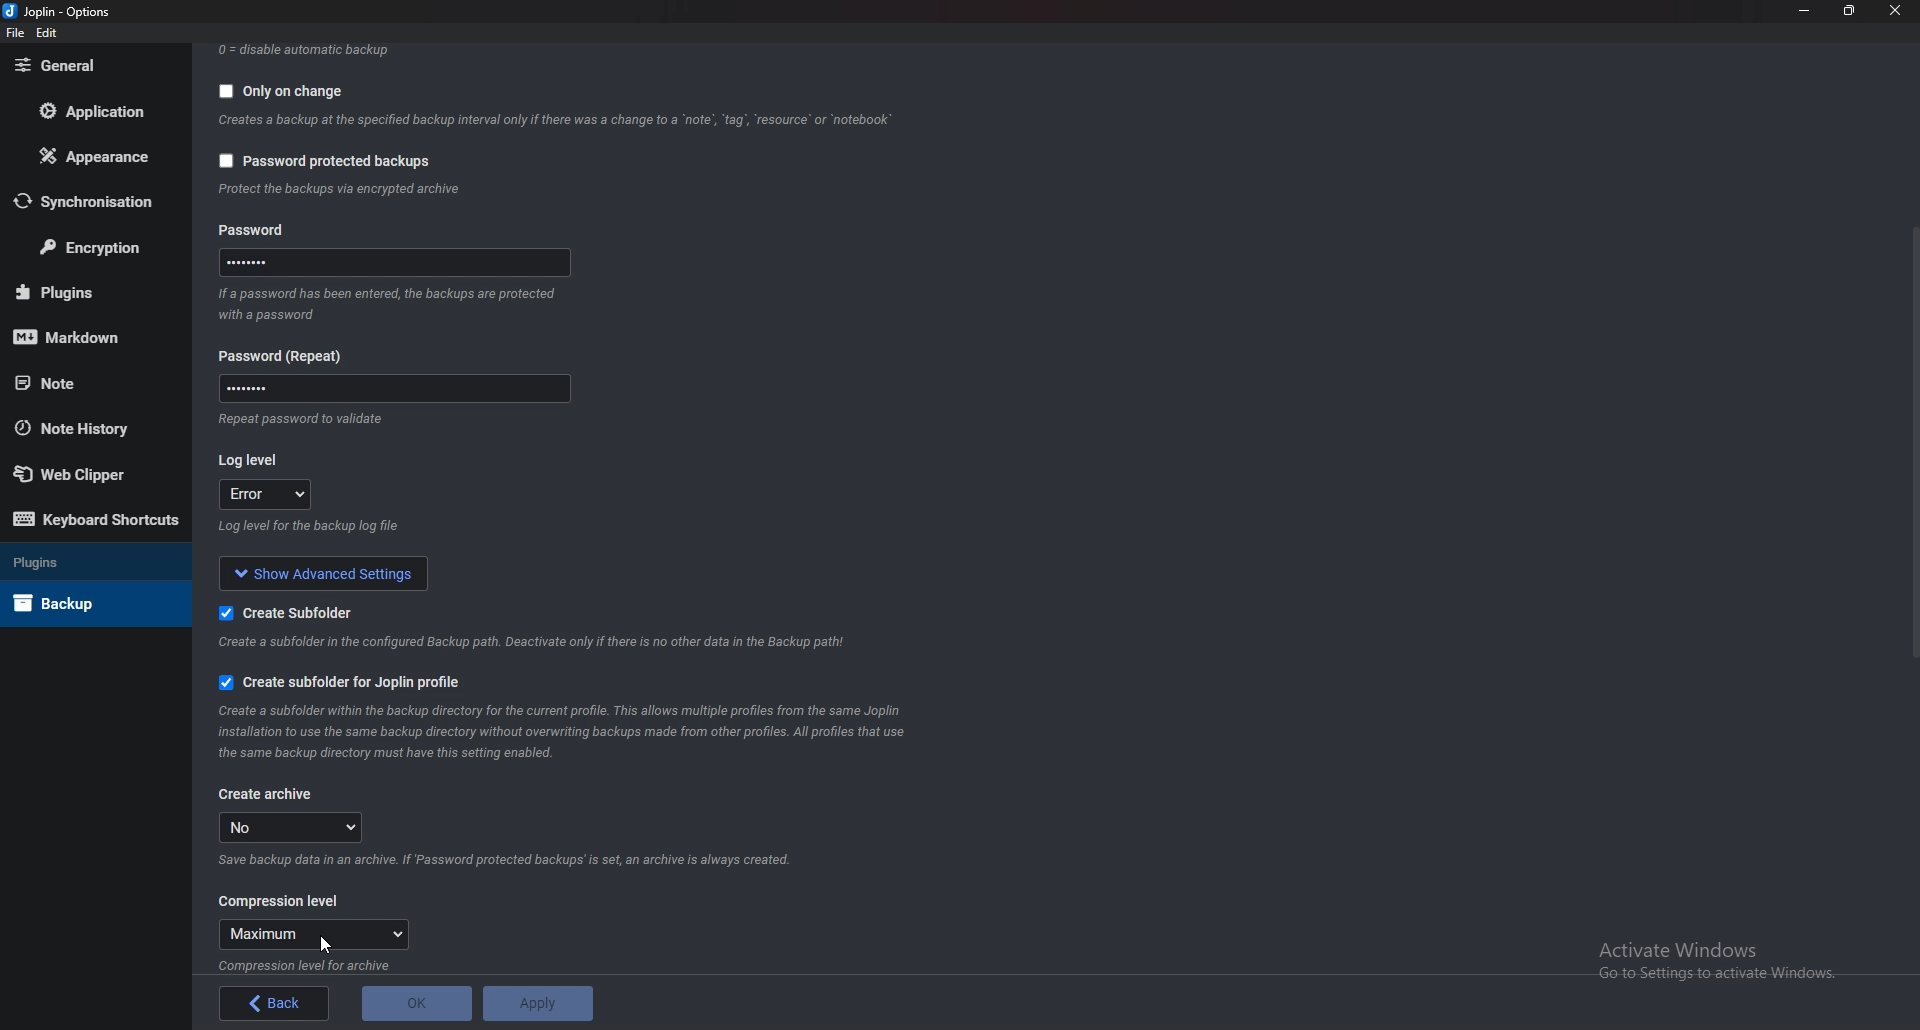  Describe the element at coordinates (100, 154) in the screenshot. I see `Appearance` at that location.